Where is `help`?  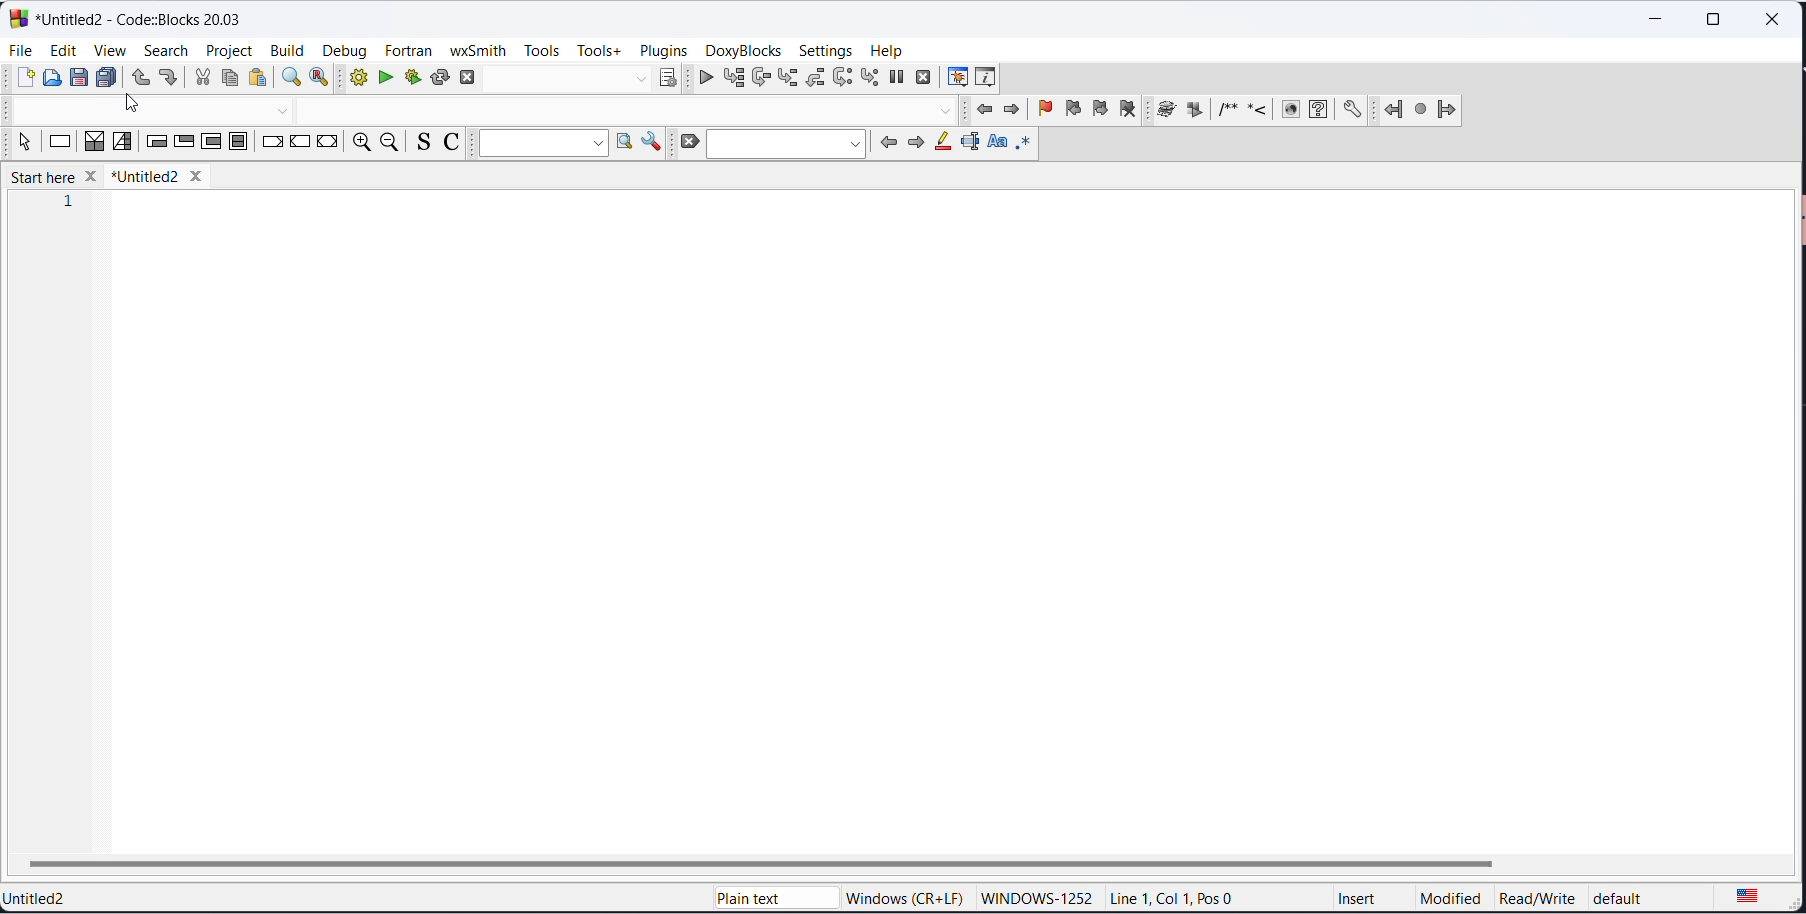
help is located at coordinates (889, 50).